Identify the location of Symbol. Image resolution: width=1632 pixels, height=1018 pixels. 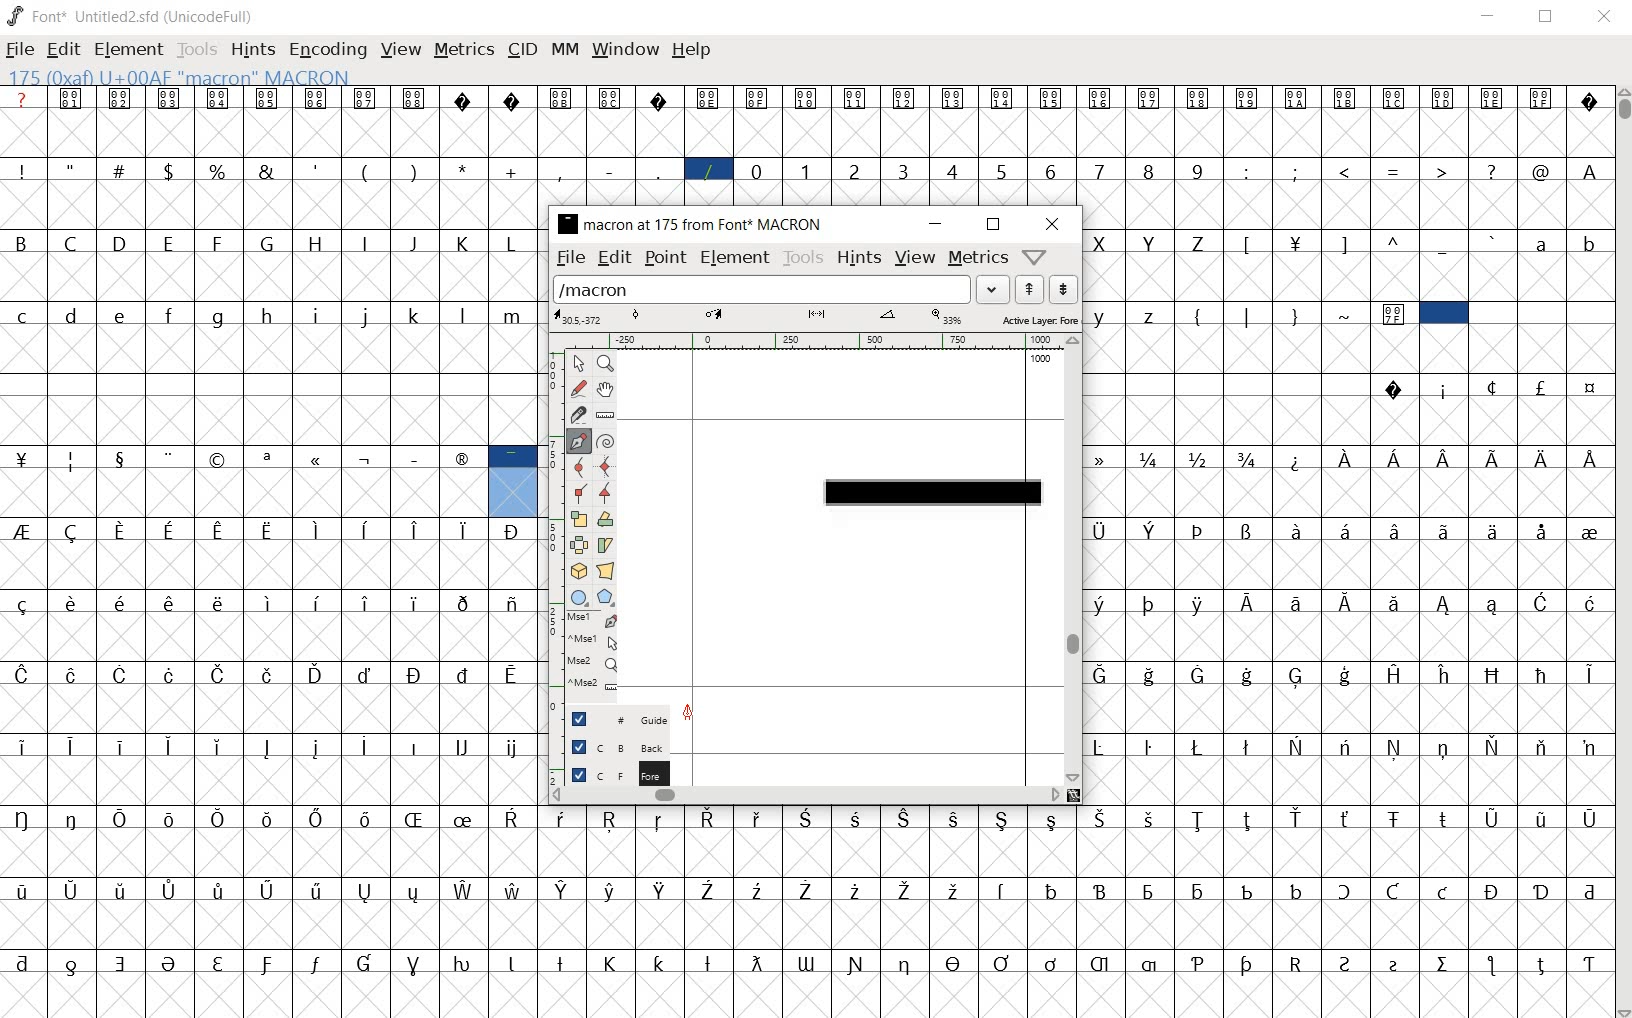
(1150, 673).